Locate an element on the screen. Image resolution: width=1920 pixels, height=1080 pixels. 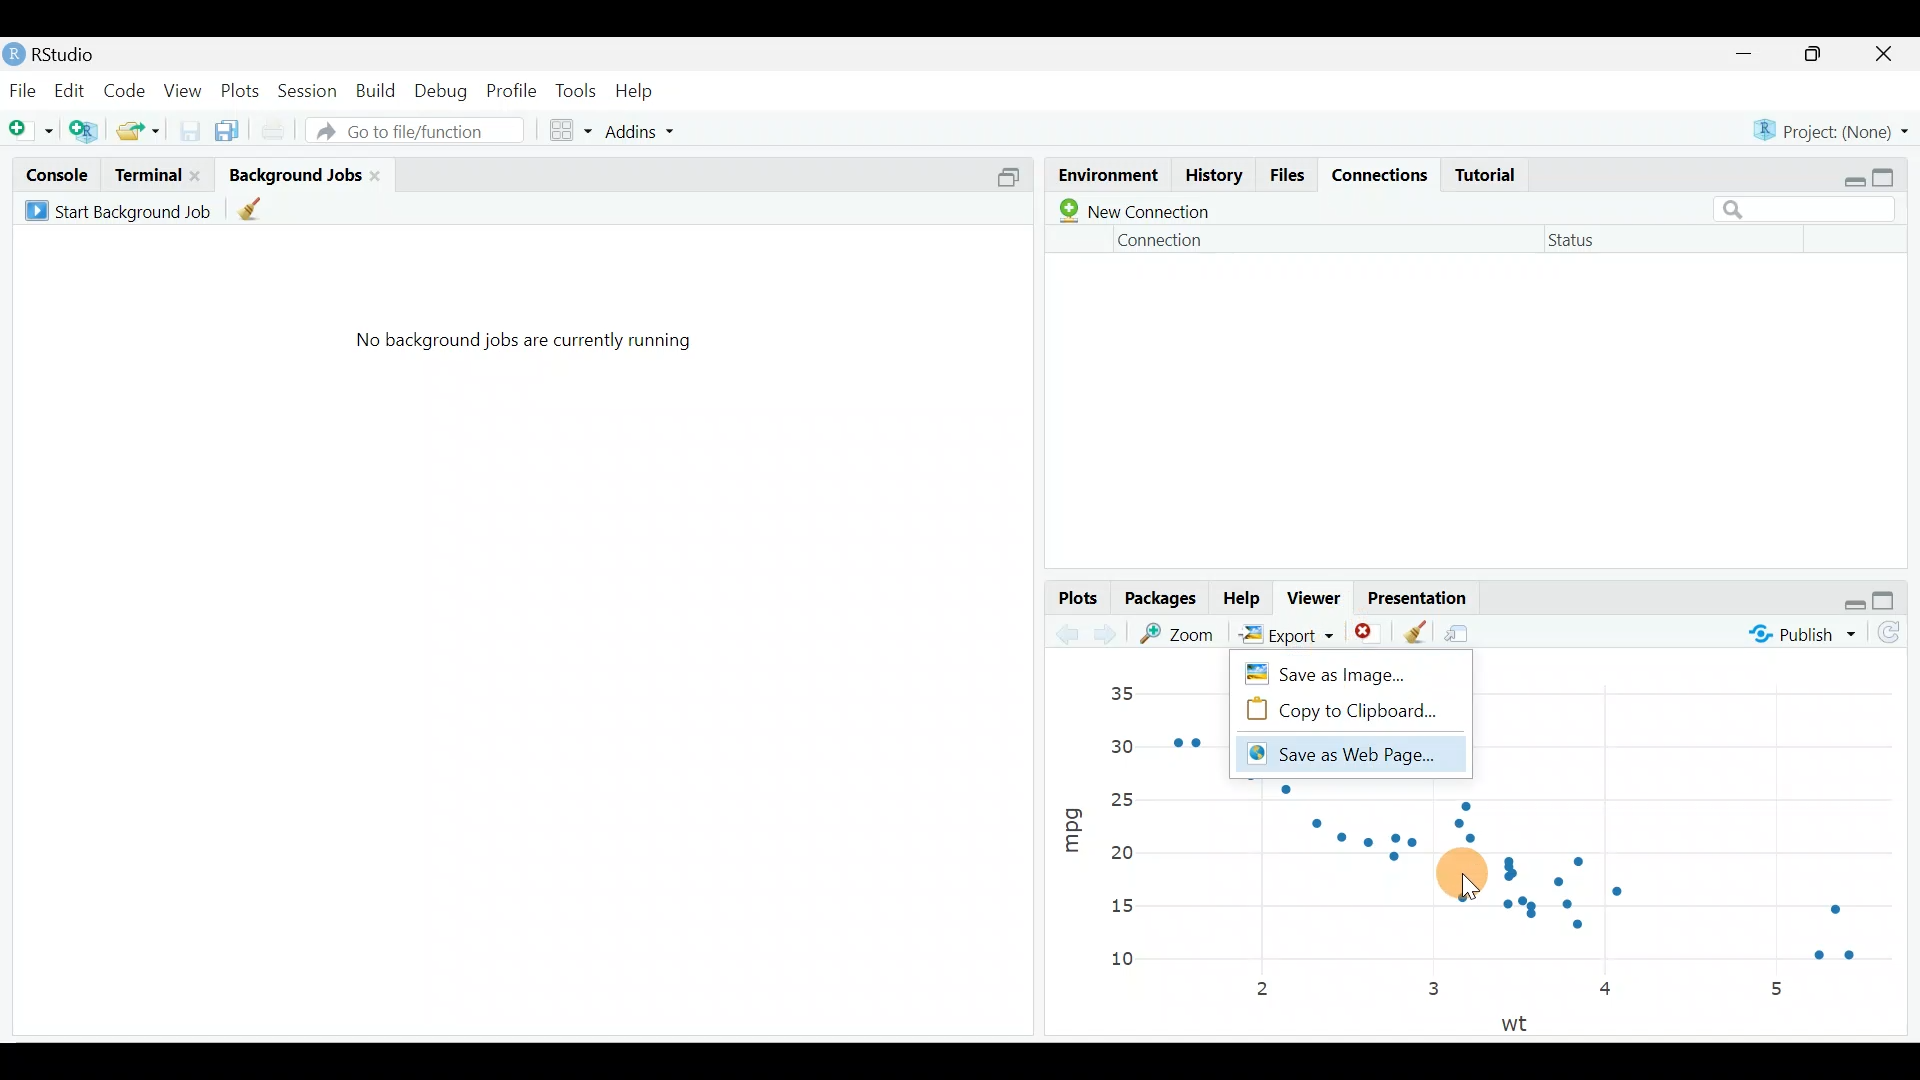
mpg is located at coordinates (1072, 822).